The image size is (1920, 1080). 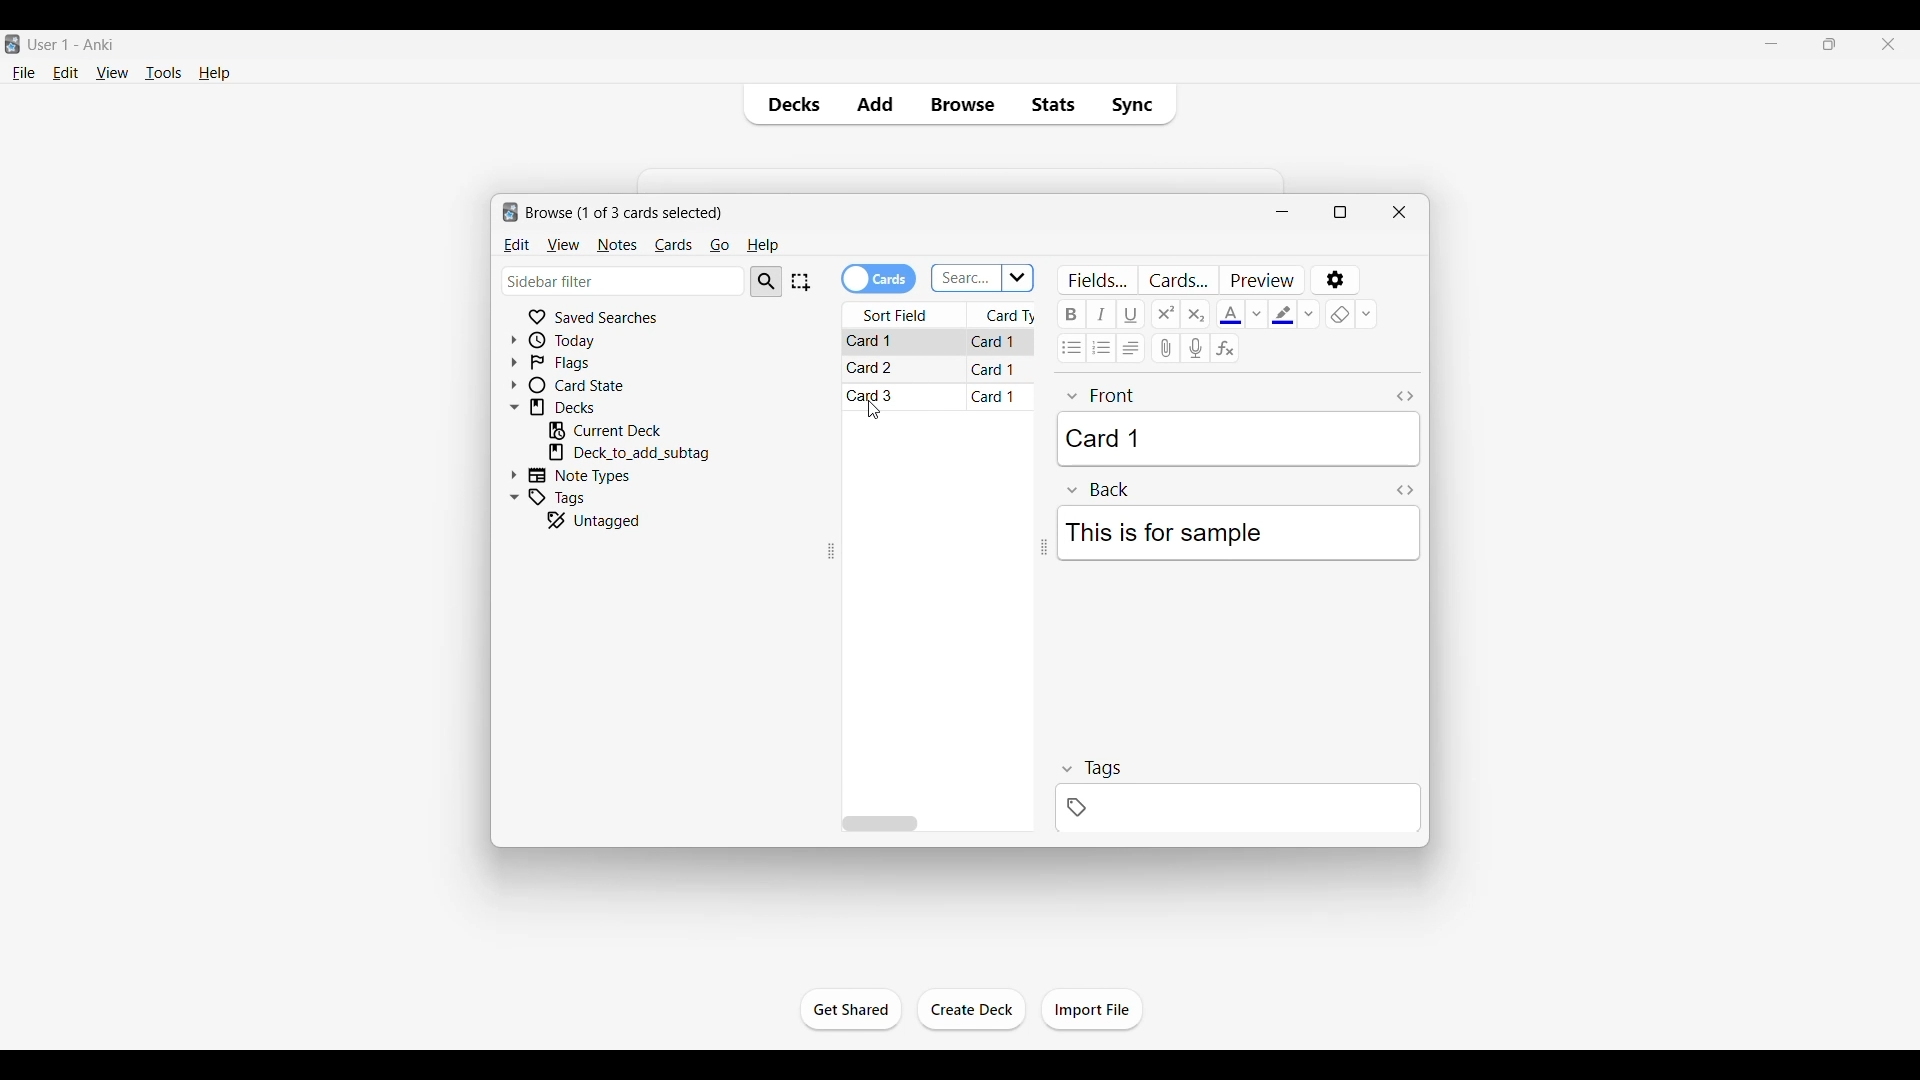 What do you see at coordinates (1195, 348) in the screenshot?
I see `Record audio` at bounding box center [1195, 348].